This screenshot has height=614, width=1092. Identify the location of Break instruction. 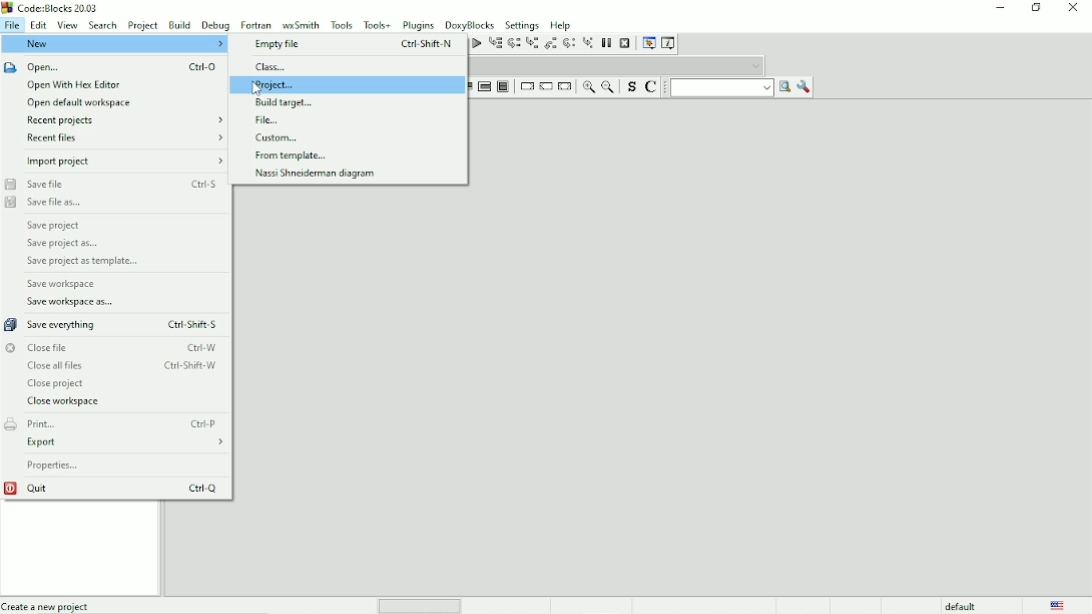
(525, 86).